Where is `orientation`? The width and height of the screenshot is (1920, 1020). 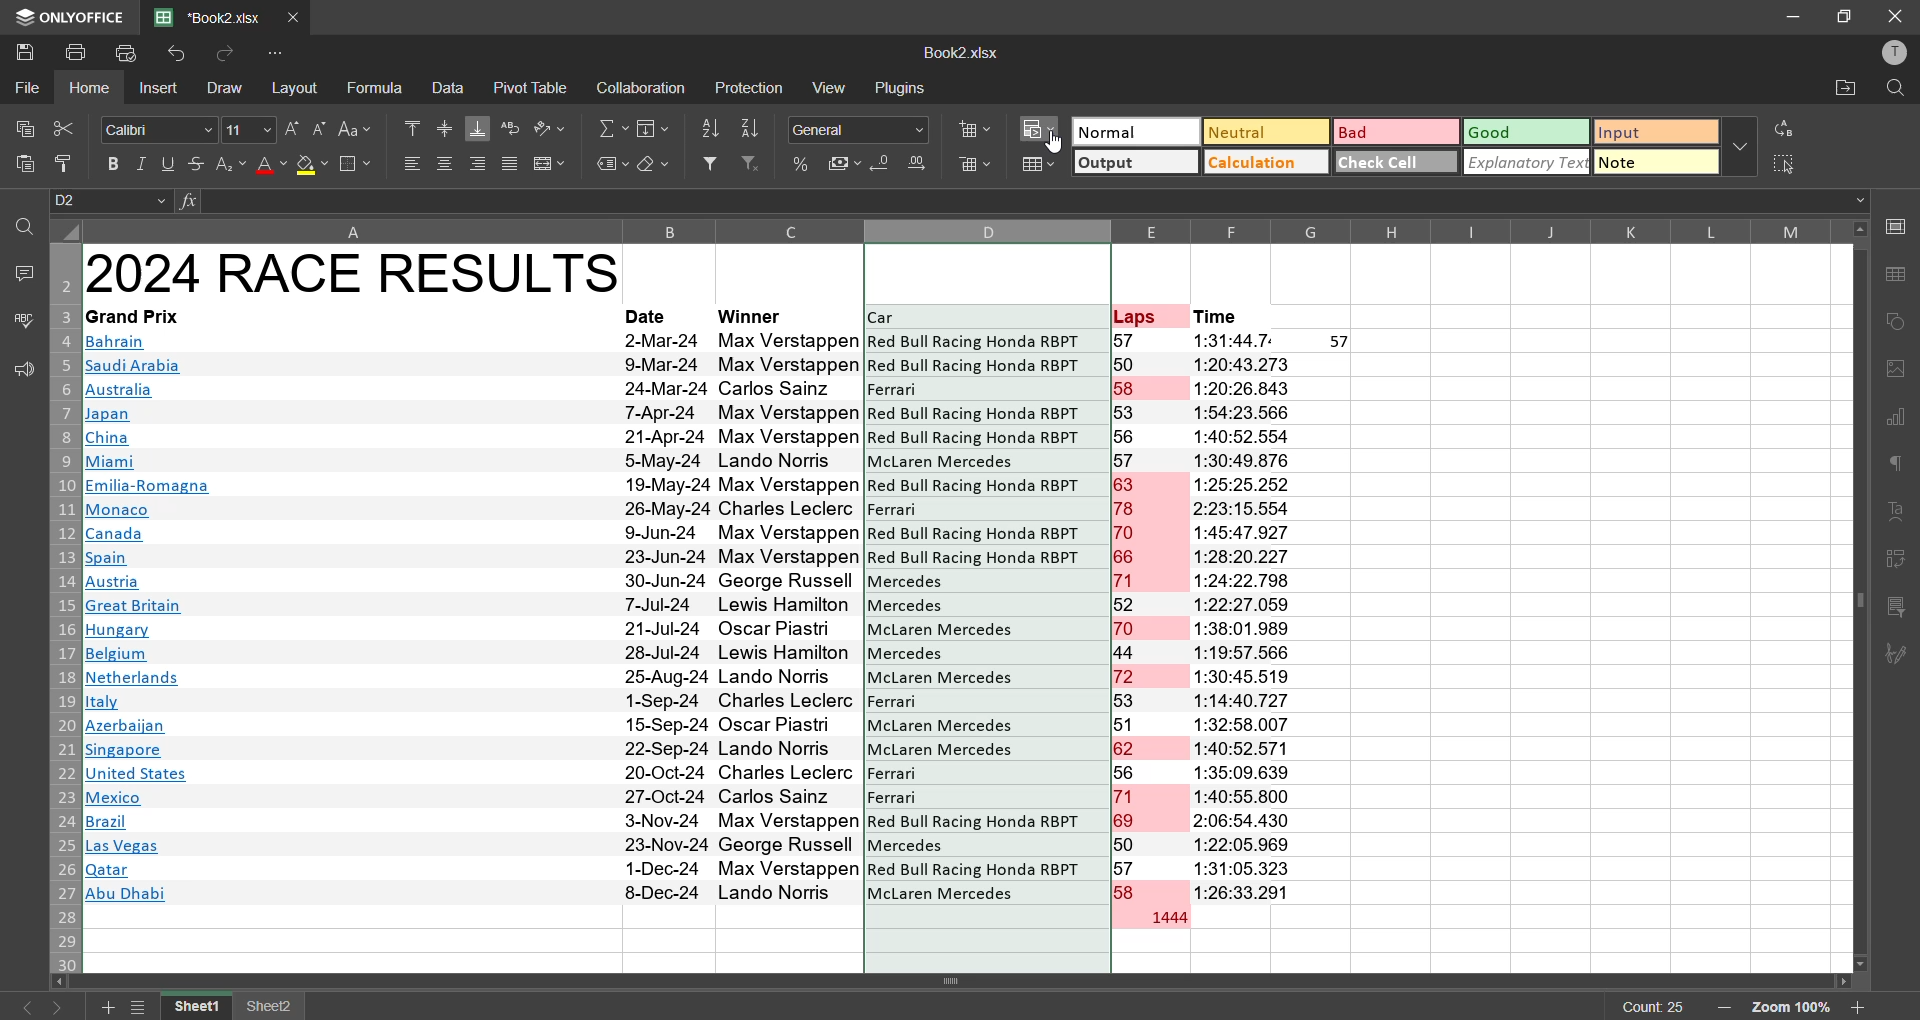 orientation is located at coordinates (548, 128).